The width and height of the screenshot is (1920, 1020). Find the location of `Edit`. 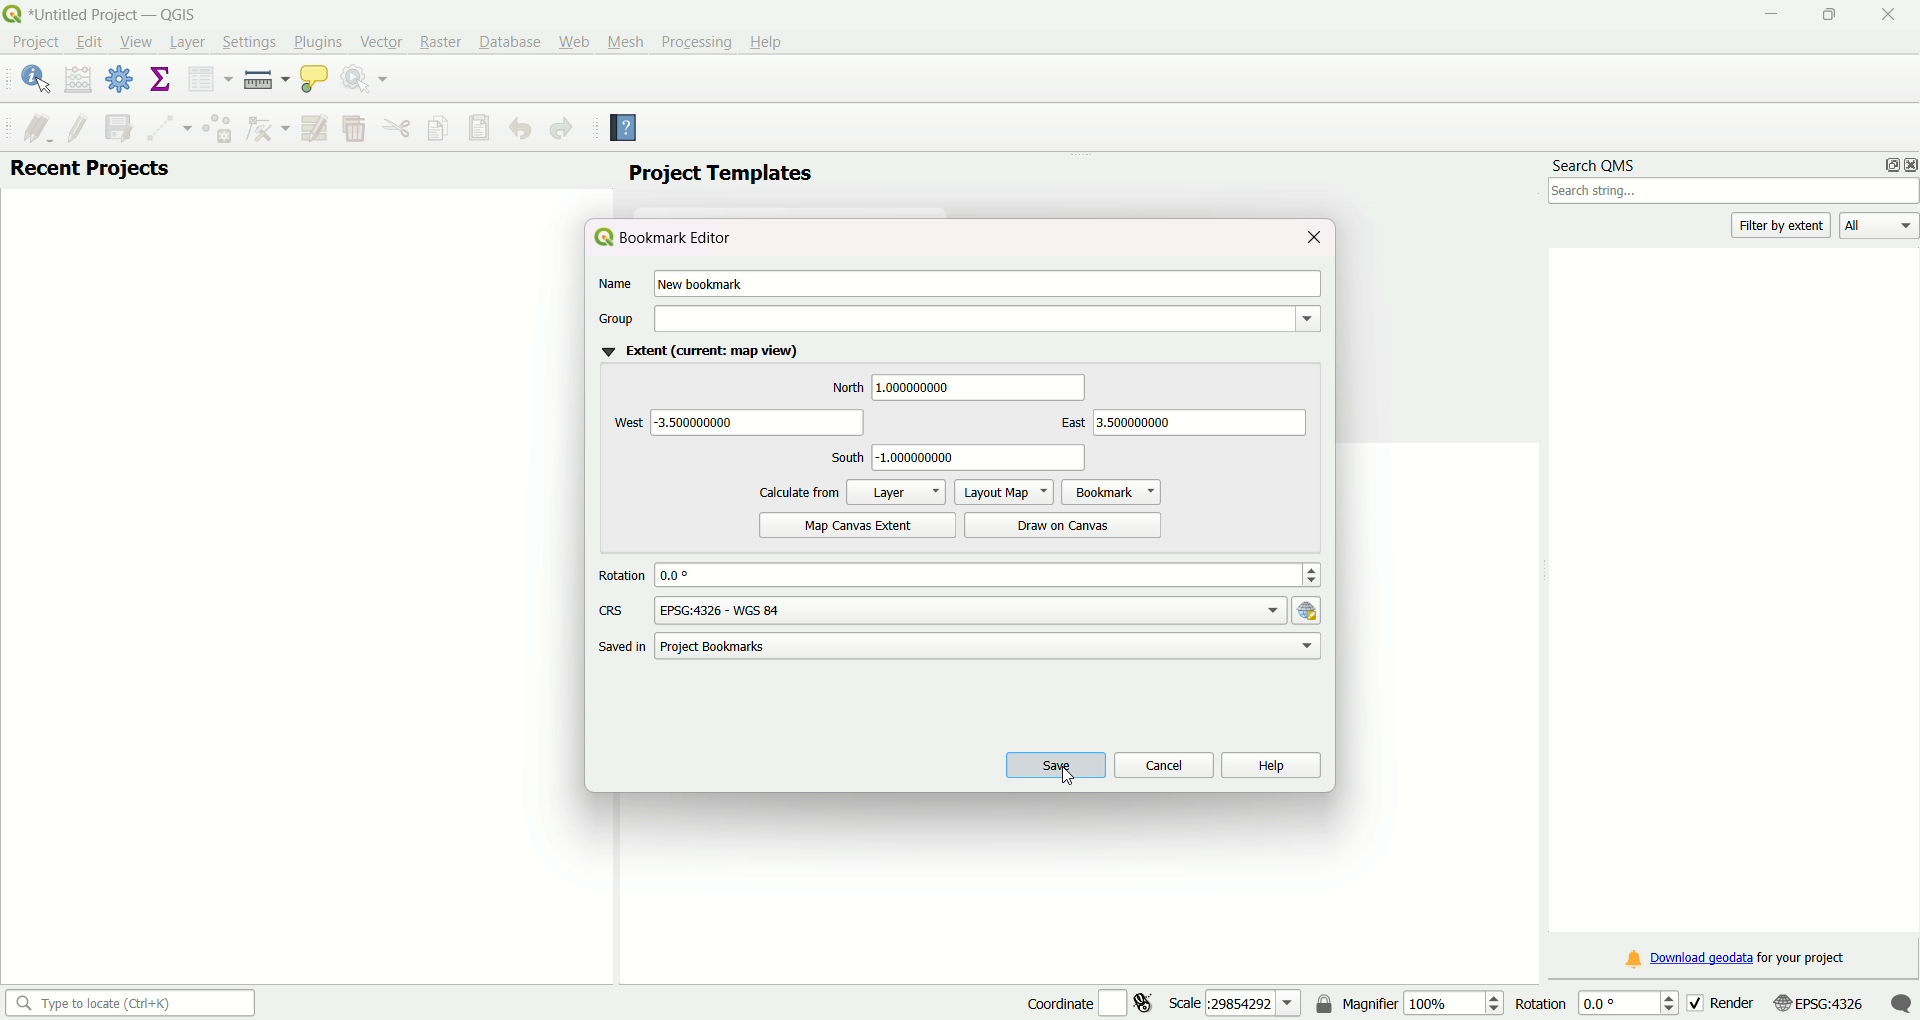

Edit is located at coordinates (88, 42).